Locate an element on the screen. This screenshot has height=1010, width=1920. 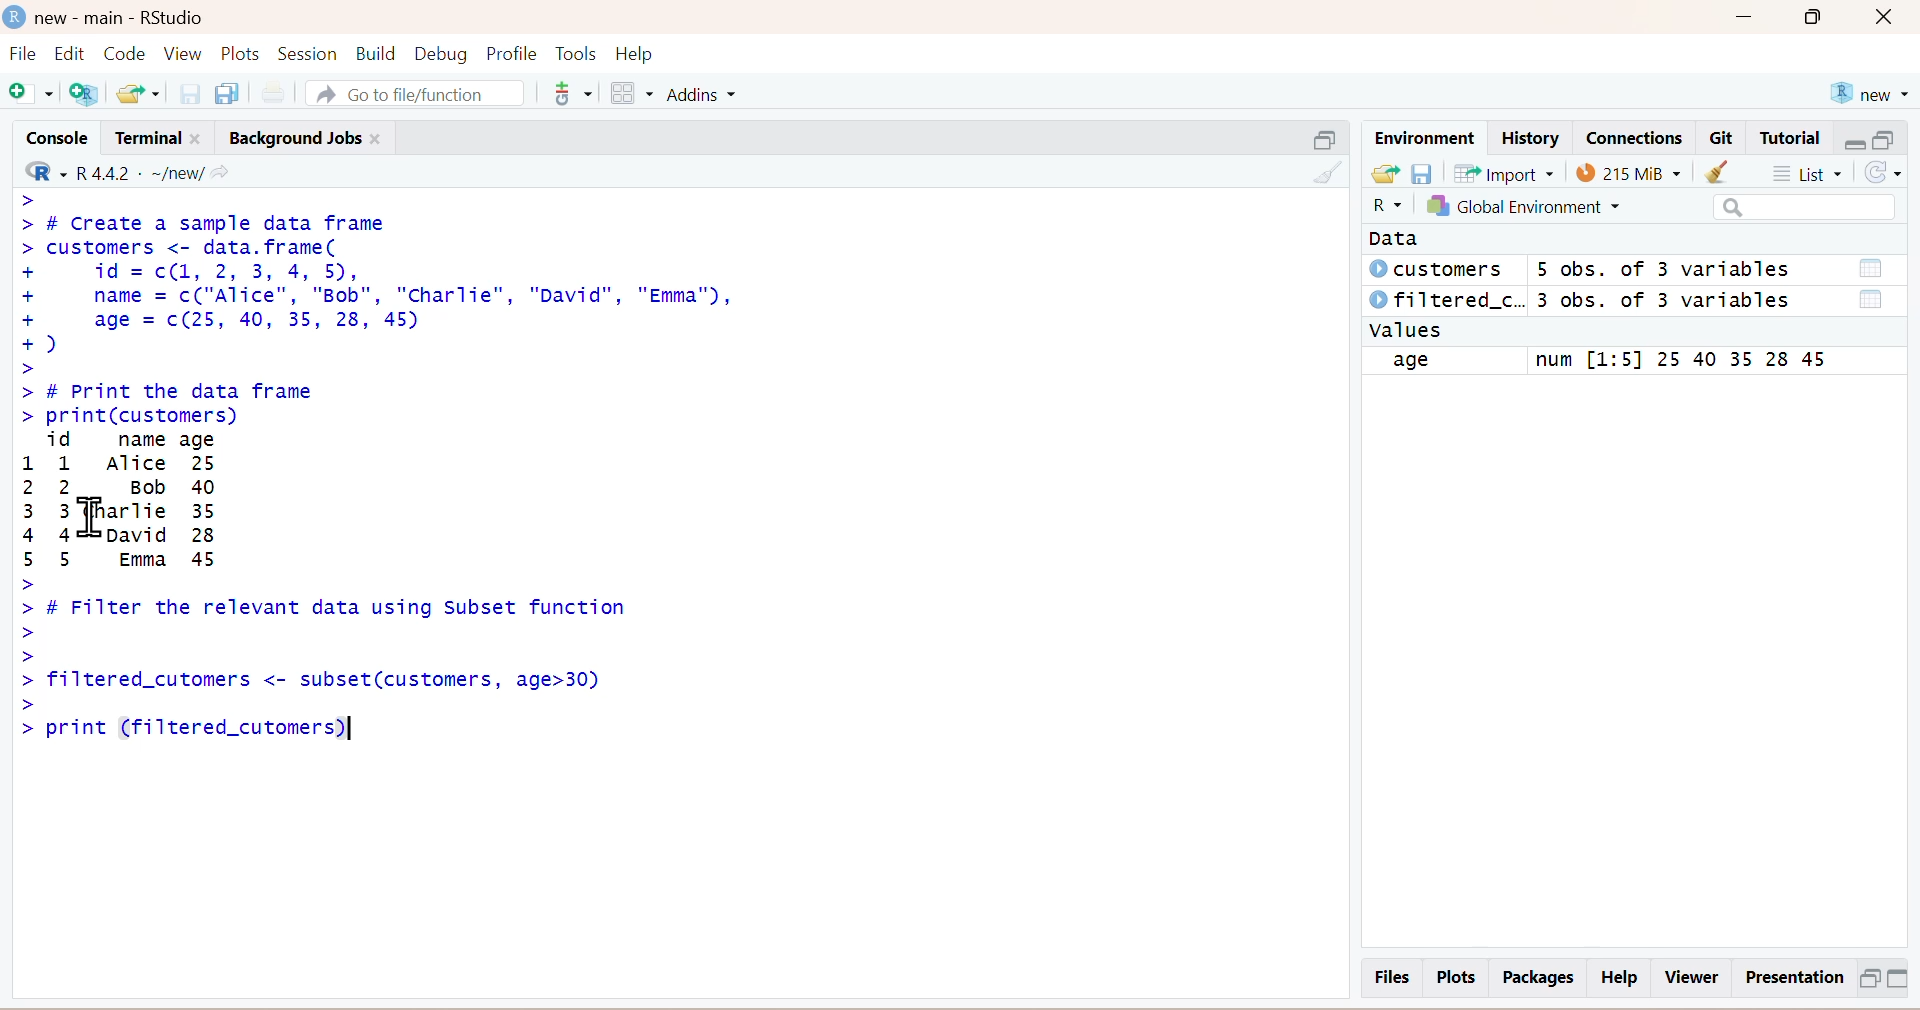
Background Jobs is located at coordinates (308, 134).